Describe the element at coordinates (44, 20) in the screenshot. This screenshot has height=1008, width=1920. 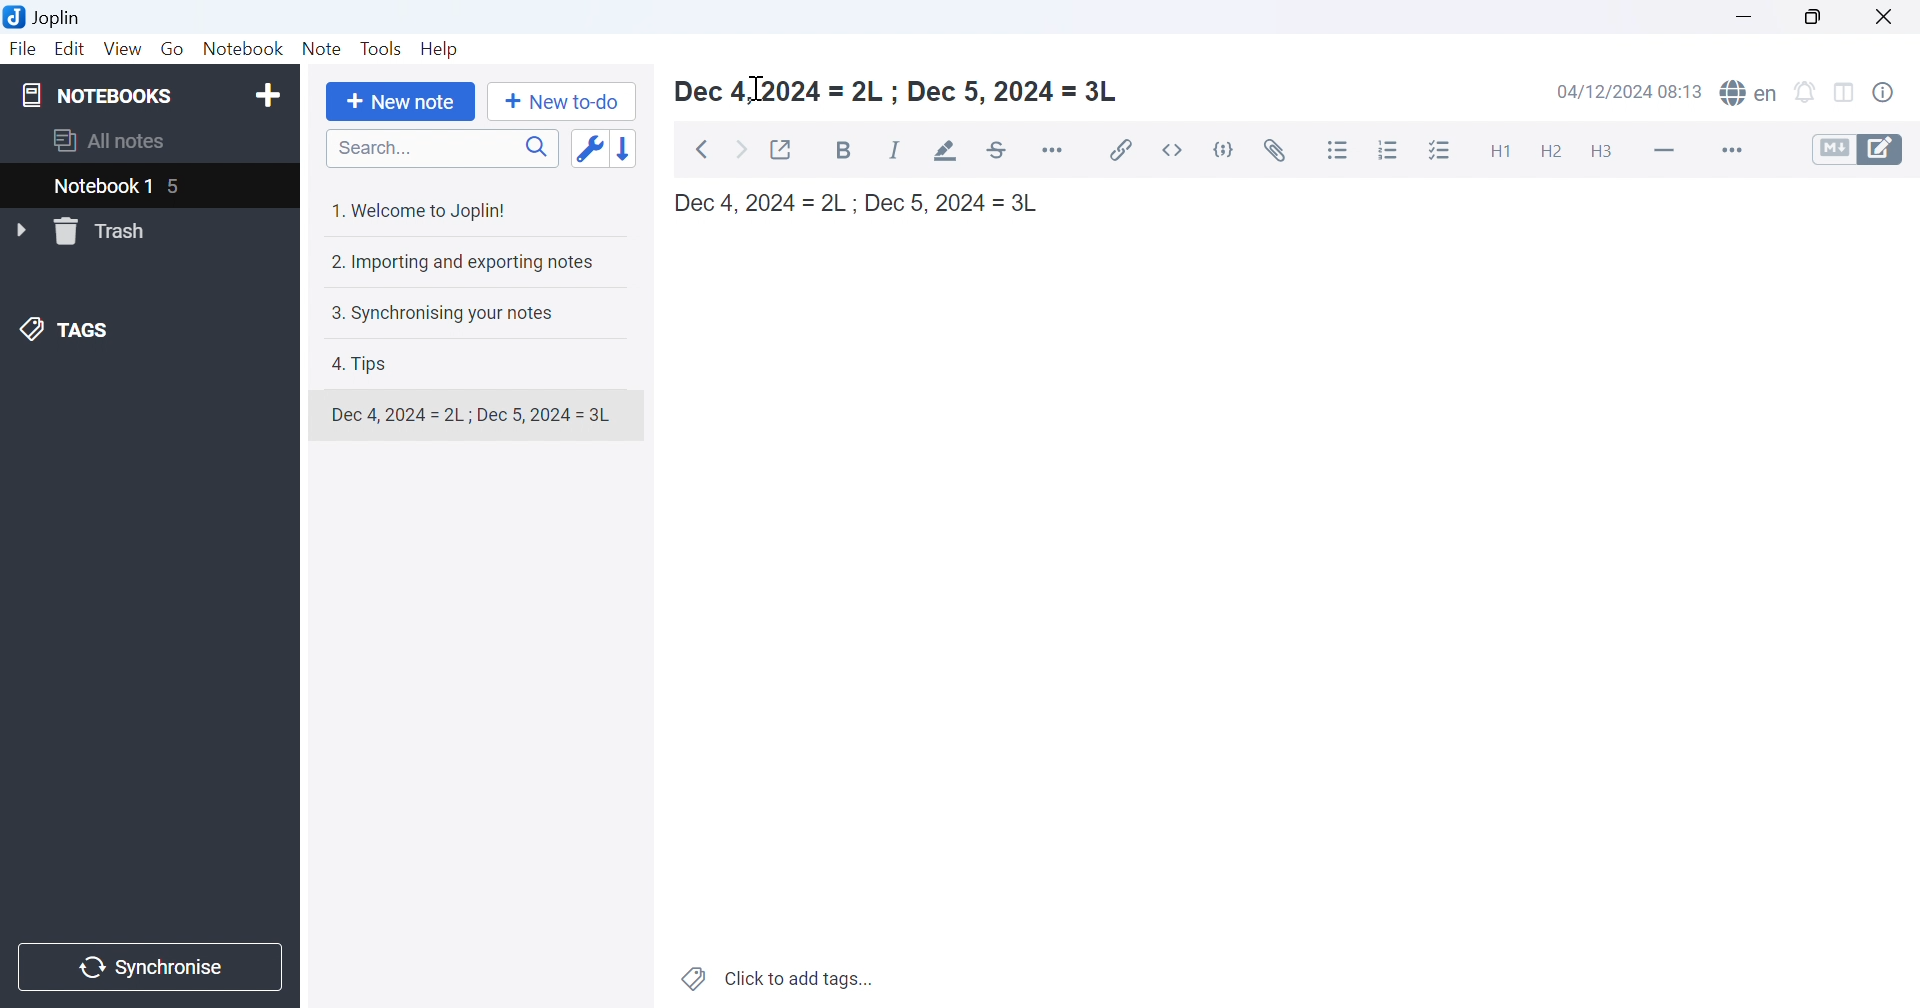
I see `Joplin` at that location.